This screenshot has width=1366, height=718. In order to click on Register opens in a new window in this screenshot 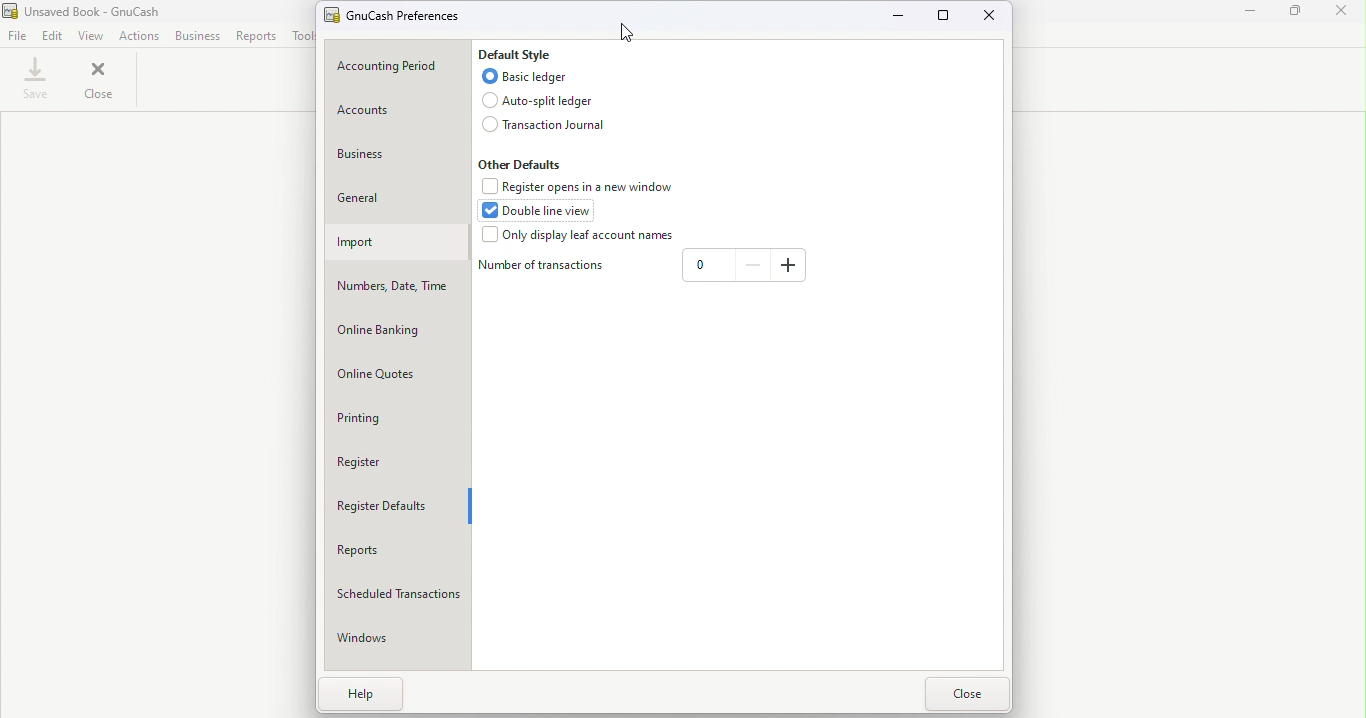, I will do `click(583, 186)`.